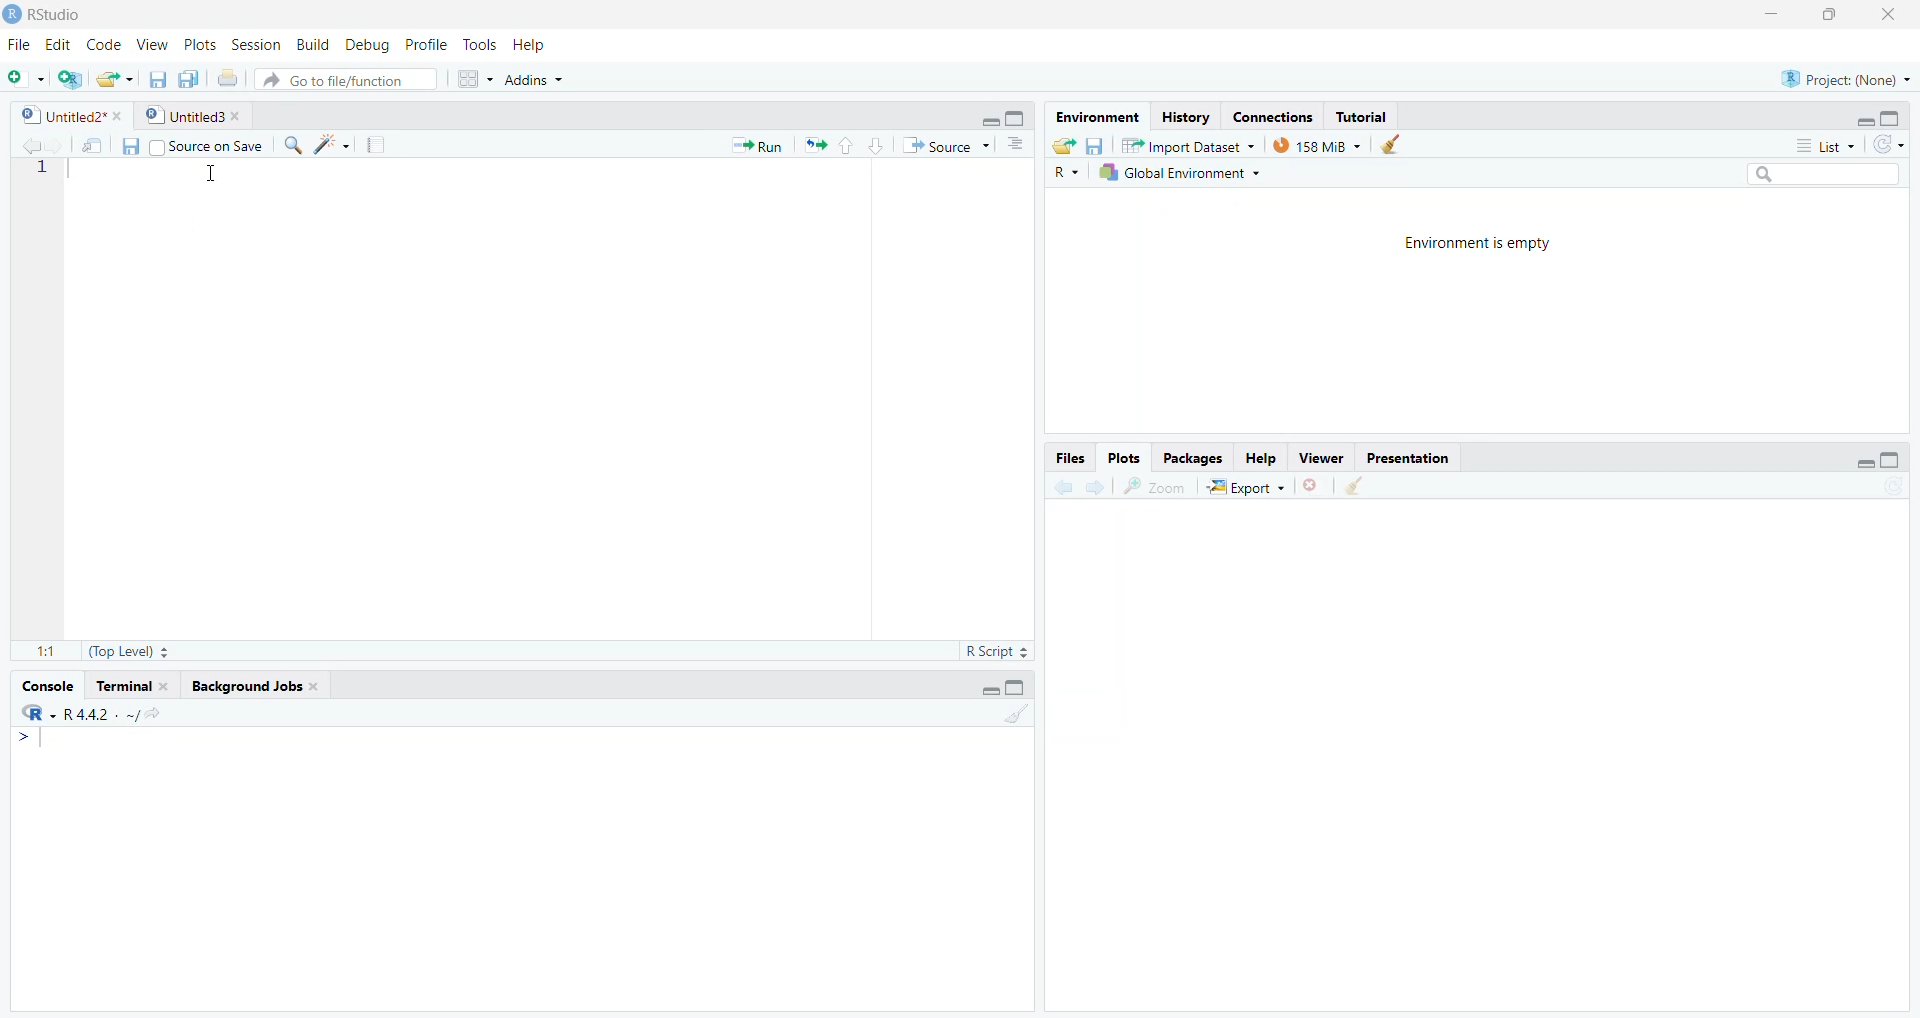  I want to click on 1:1, so click(39, 651).